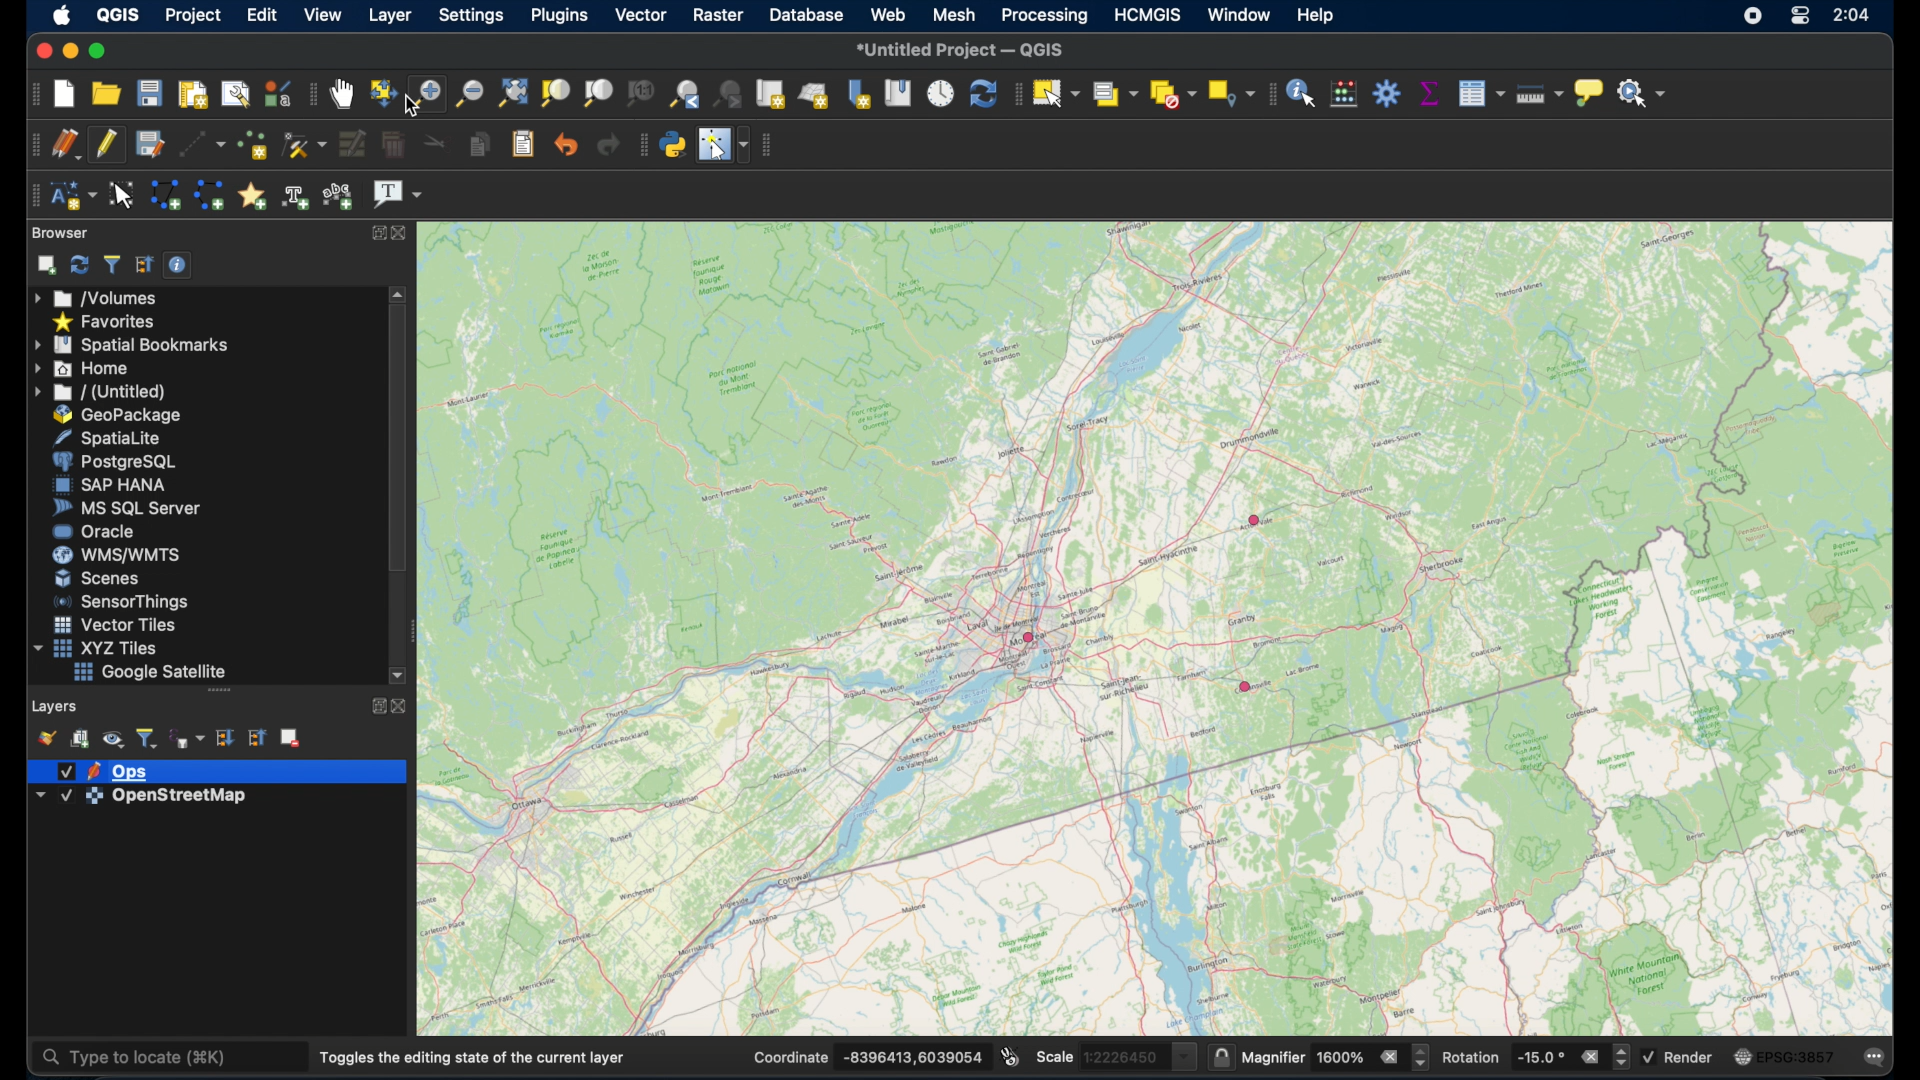 The width and height of the screenshot is (1920, 1080). I want to click on saphana, so click(106, 486).